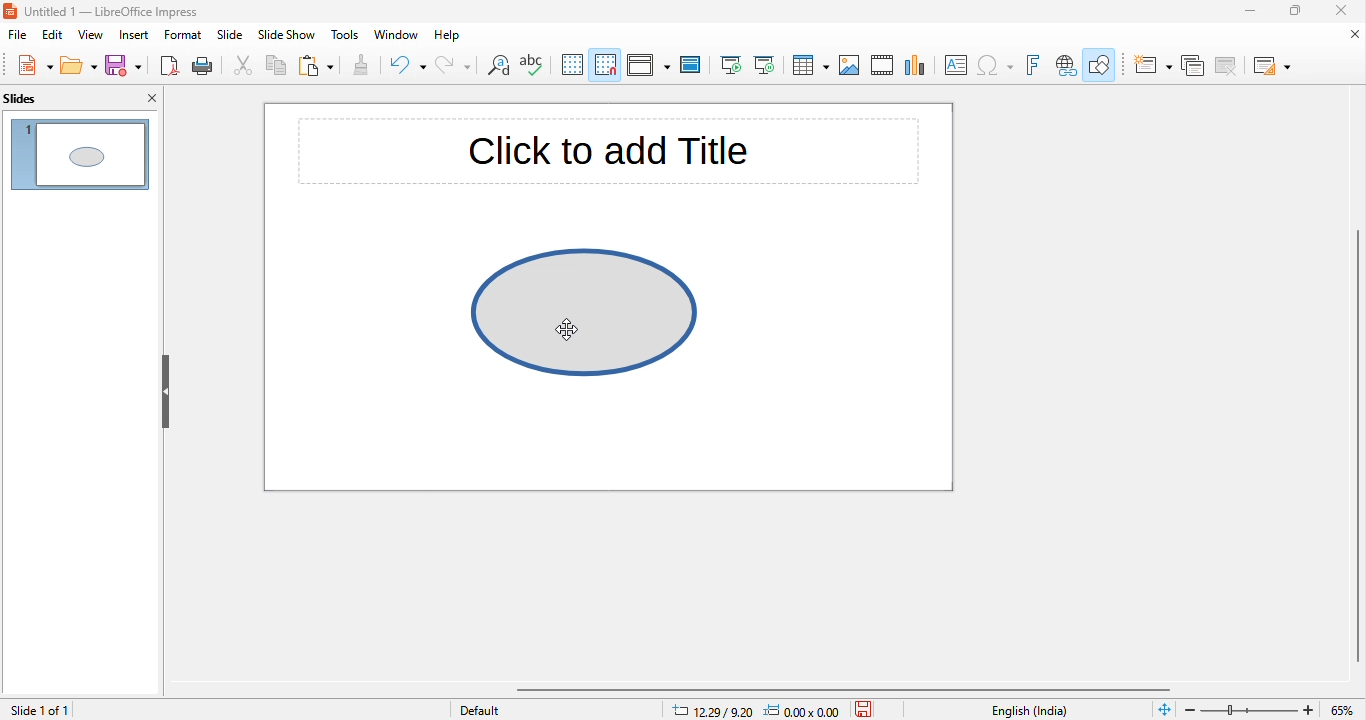 This screenshot has width=1366, height=720. Describe the element at coordinates (1346, 12) in the screenshot. I see `close` at that location.